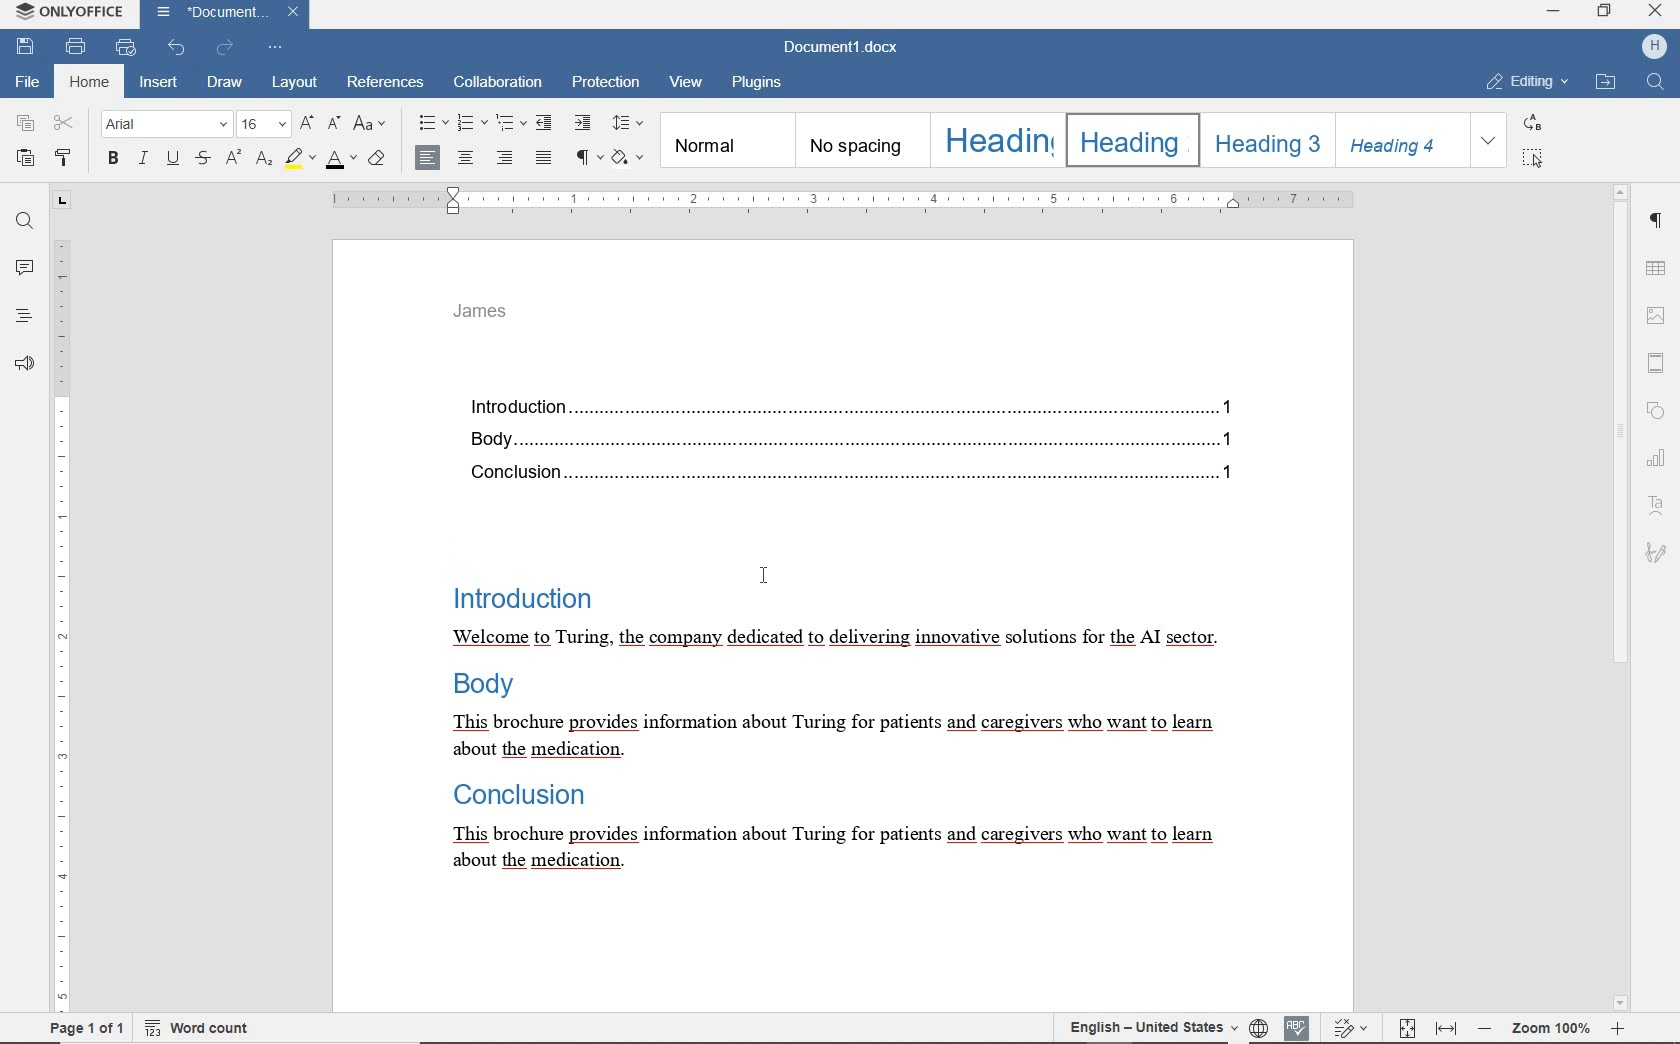 This screenshot has width=1680, height=1044. I want to click on fit to page, so click(1408, 1030).